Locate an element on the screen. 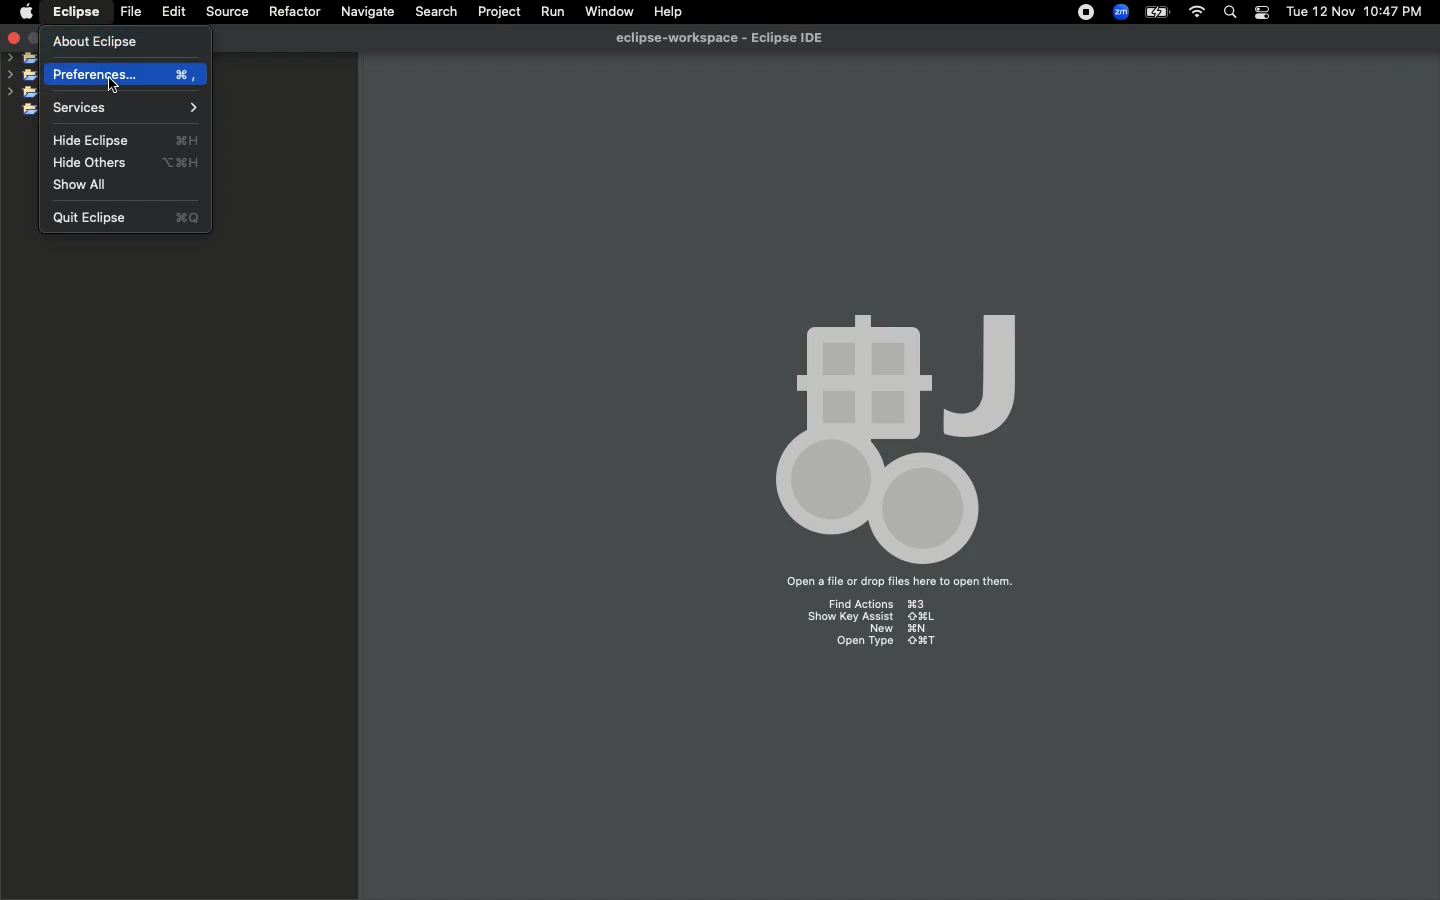 The height and width of the screenshot is (900, 1440). Hide eclipse is located at coordinates (125, 140).